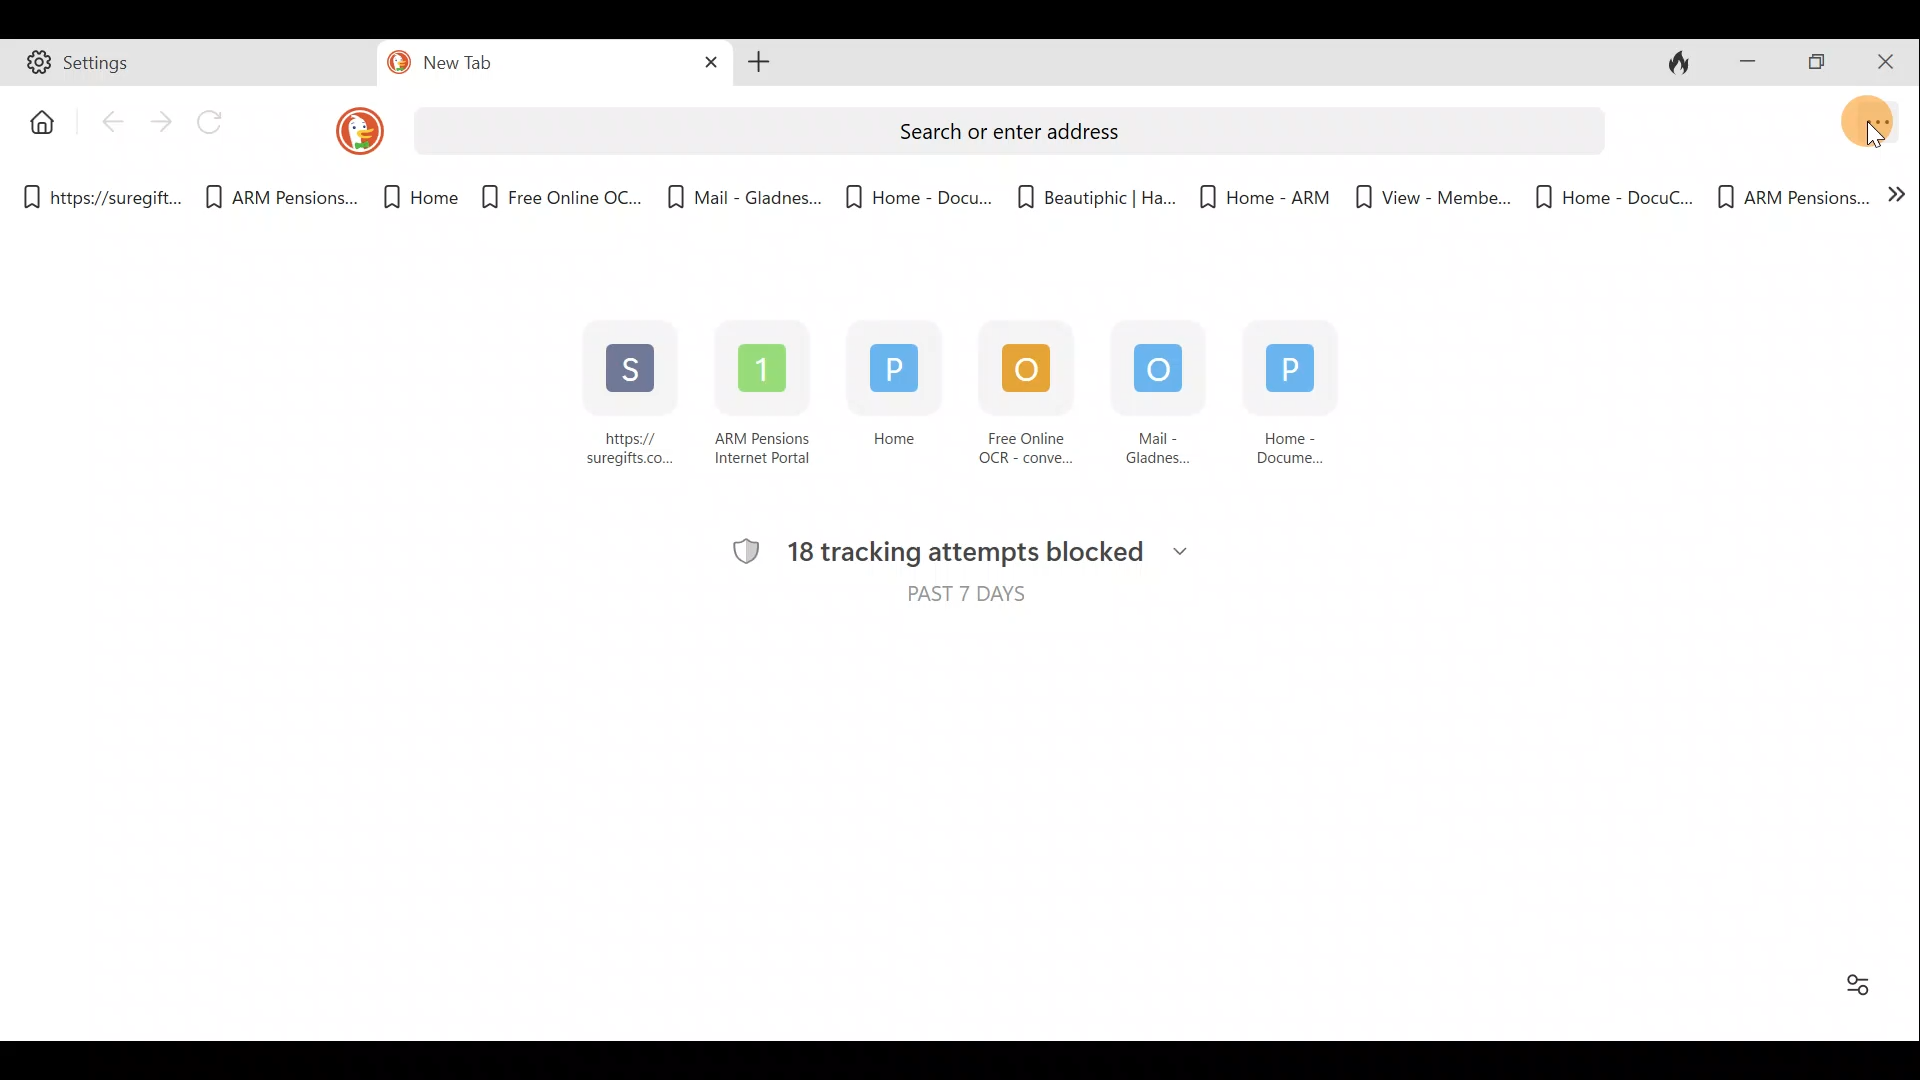 Image resolution: width=1920 pixels, height=1080 pixels. What do you see at coordinates (1852, 991) in the screenshot?
I see ` options` at bounding box center [1852, 991].